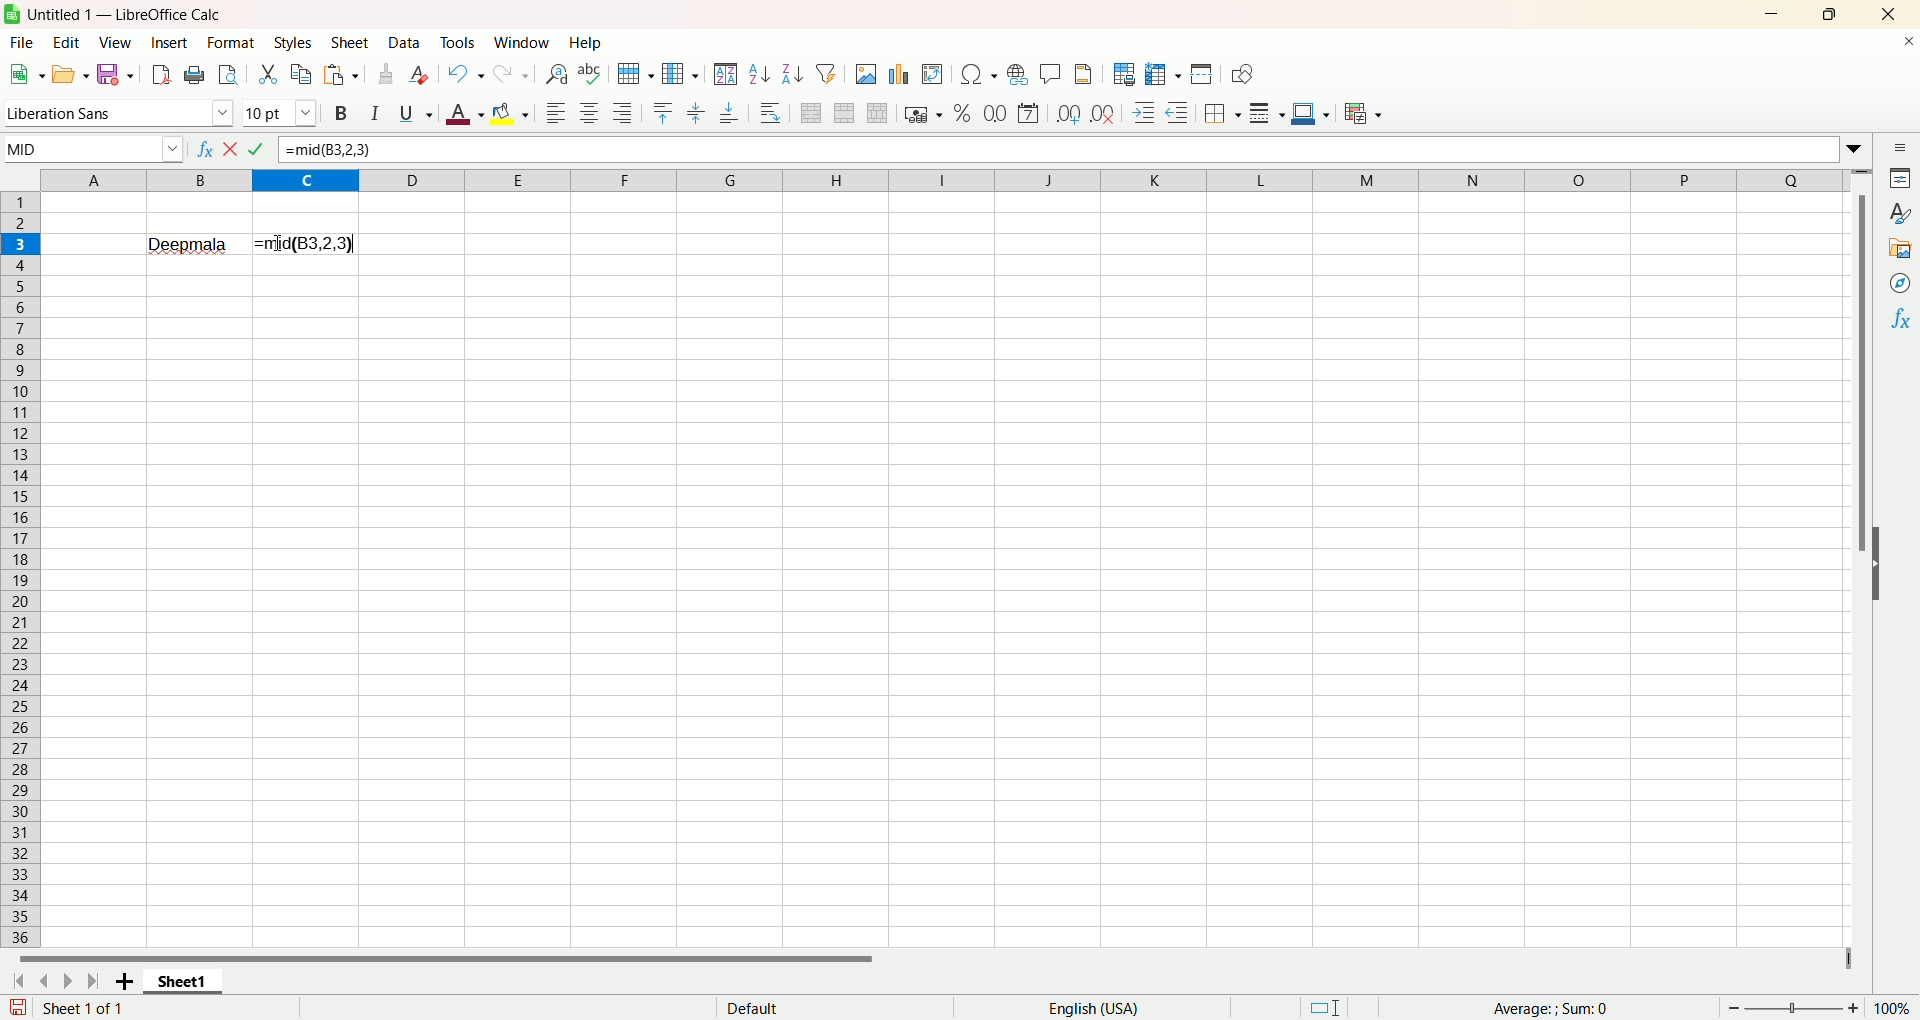  Describe the element at coordinates (65, 982) in the screenshot. I see `goto next sheet` at that location.